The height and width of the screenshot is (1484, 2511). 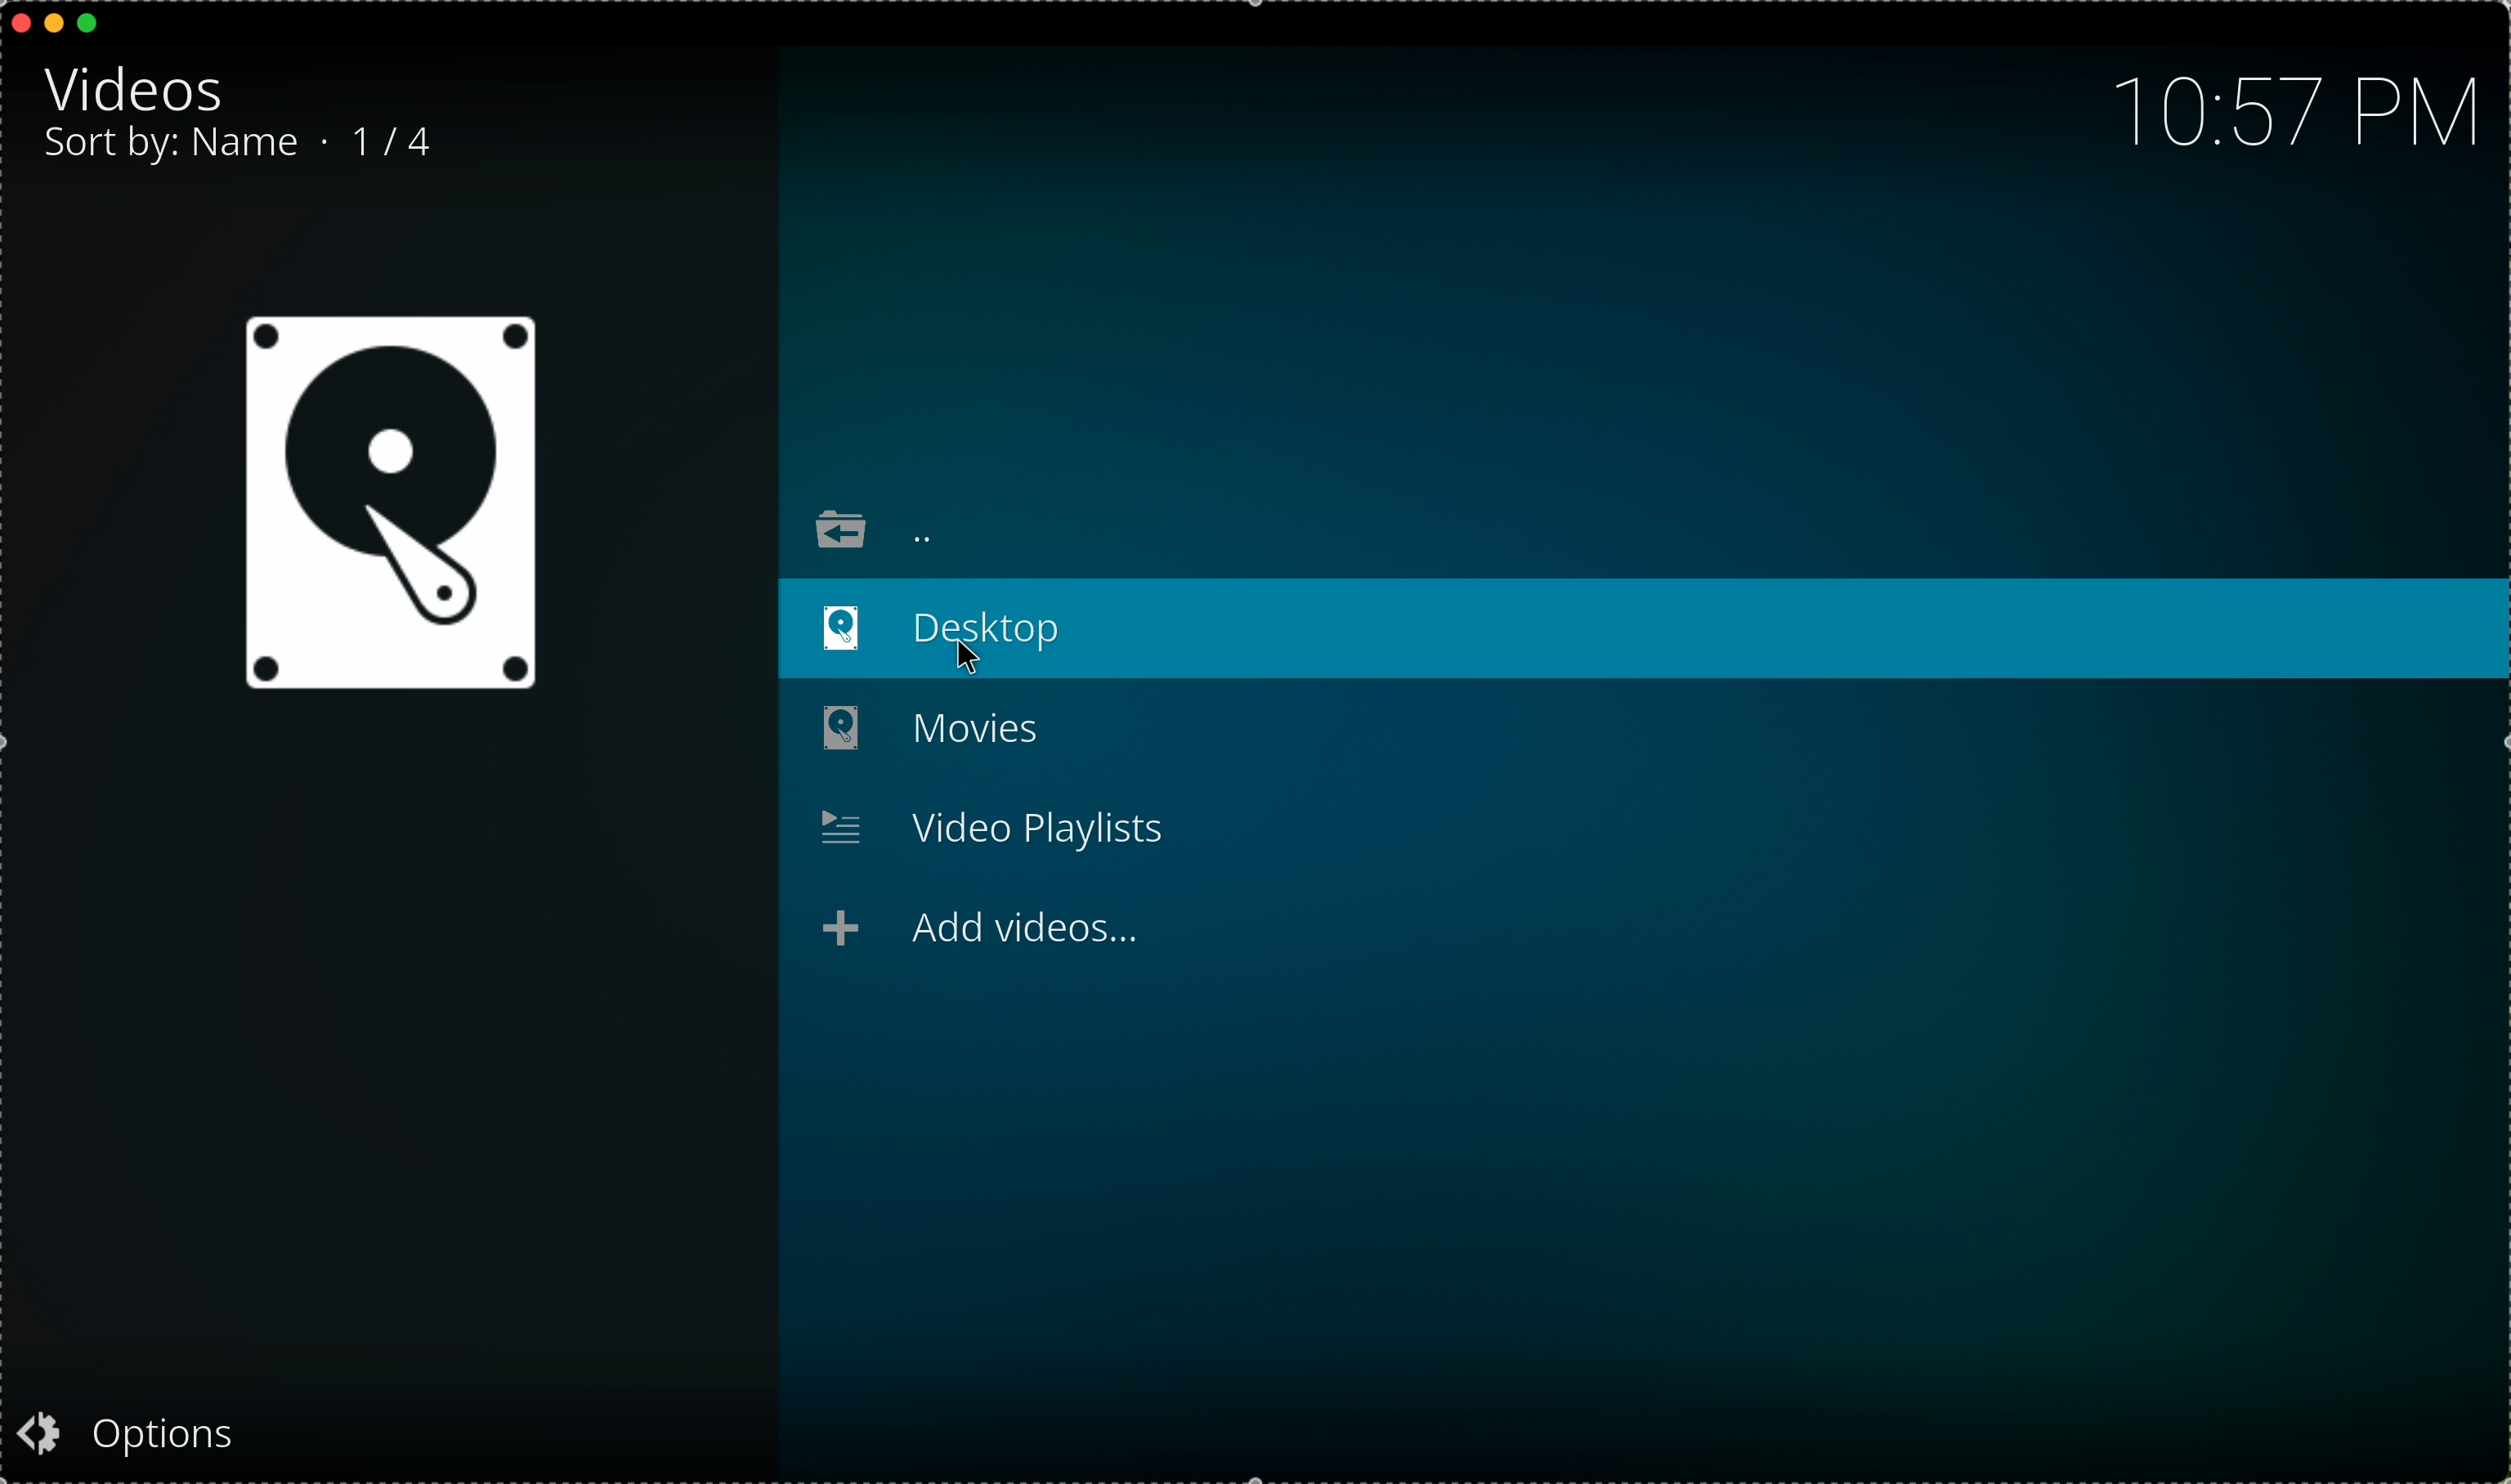 What do you see at coordinates (876, 528) in the screenshot?
I see `location back` at bounding box center [876, 528].